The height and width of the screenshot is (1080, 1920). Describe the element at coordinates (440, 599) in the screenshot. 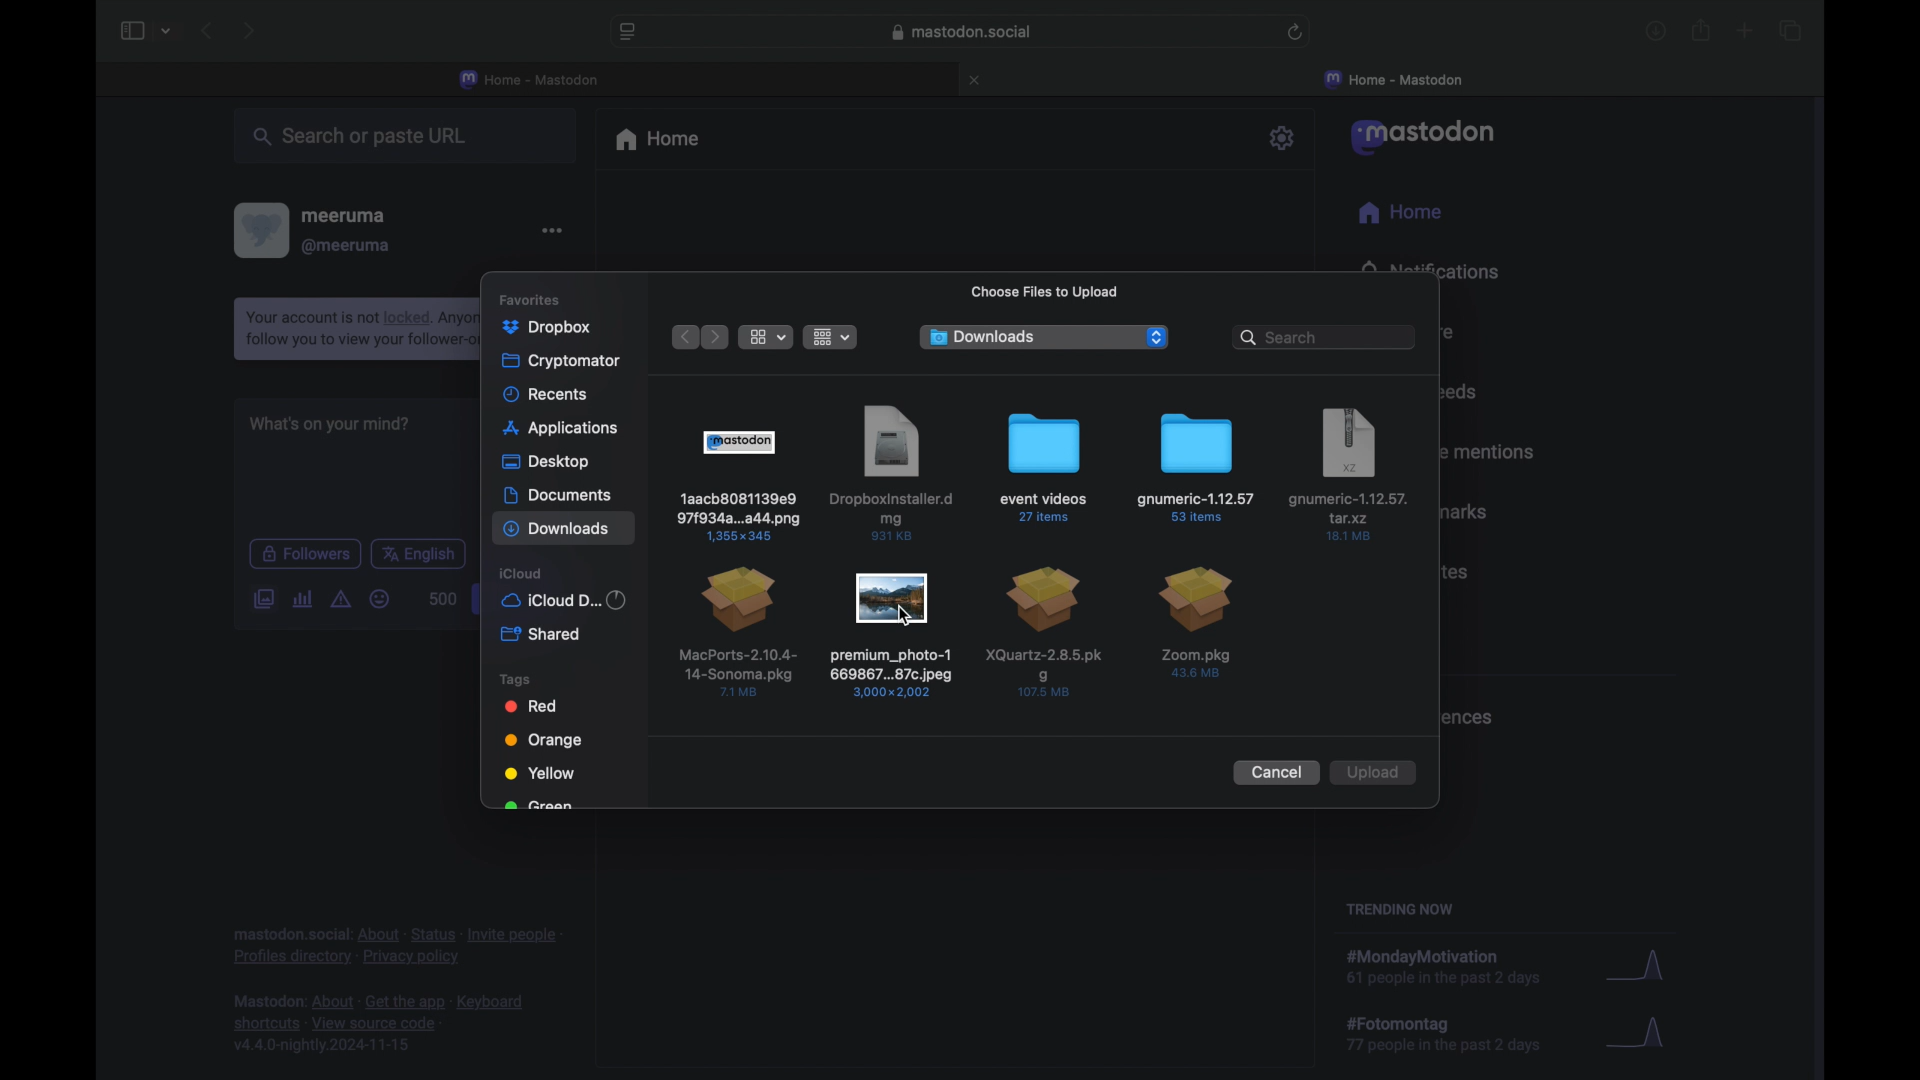

I see `word  count` at that location.